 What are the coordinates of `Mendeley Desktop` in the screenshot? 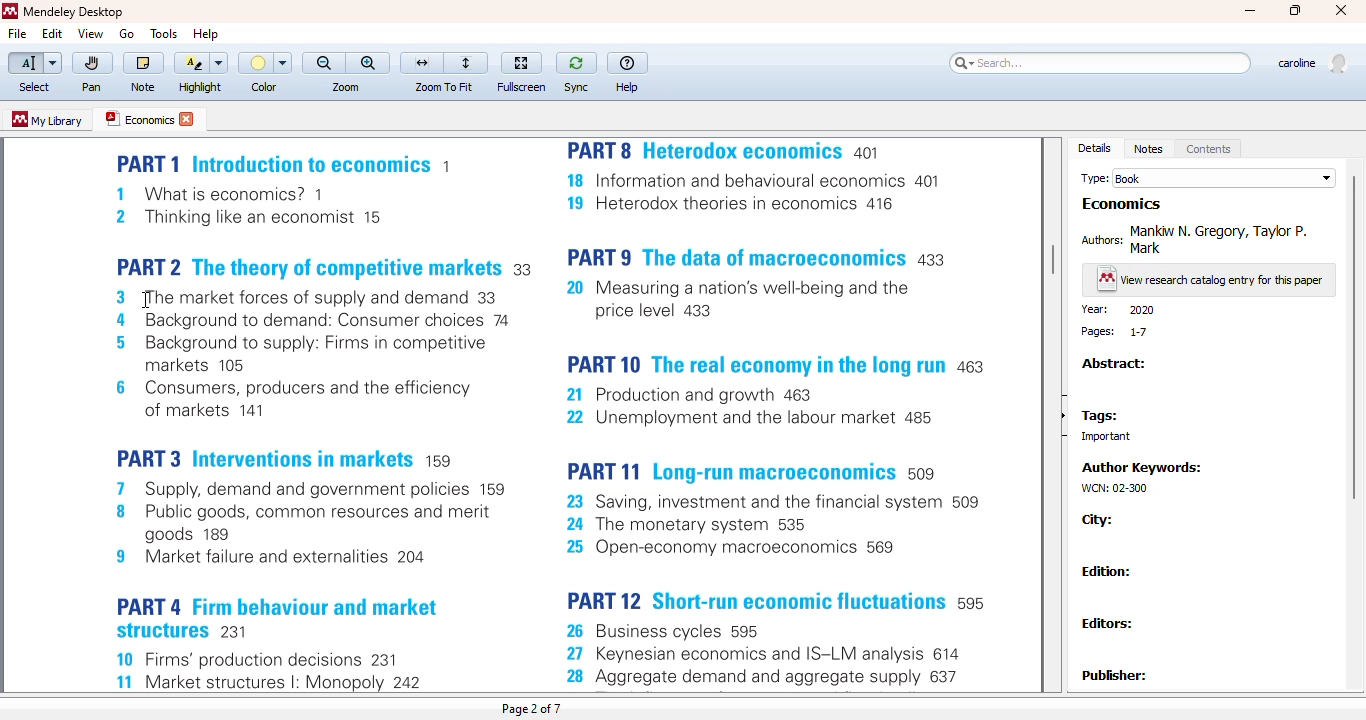 It's located at (69, 12).